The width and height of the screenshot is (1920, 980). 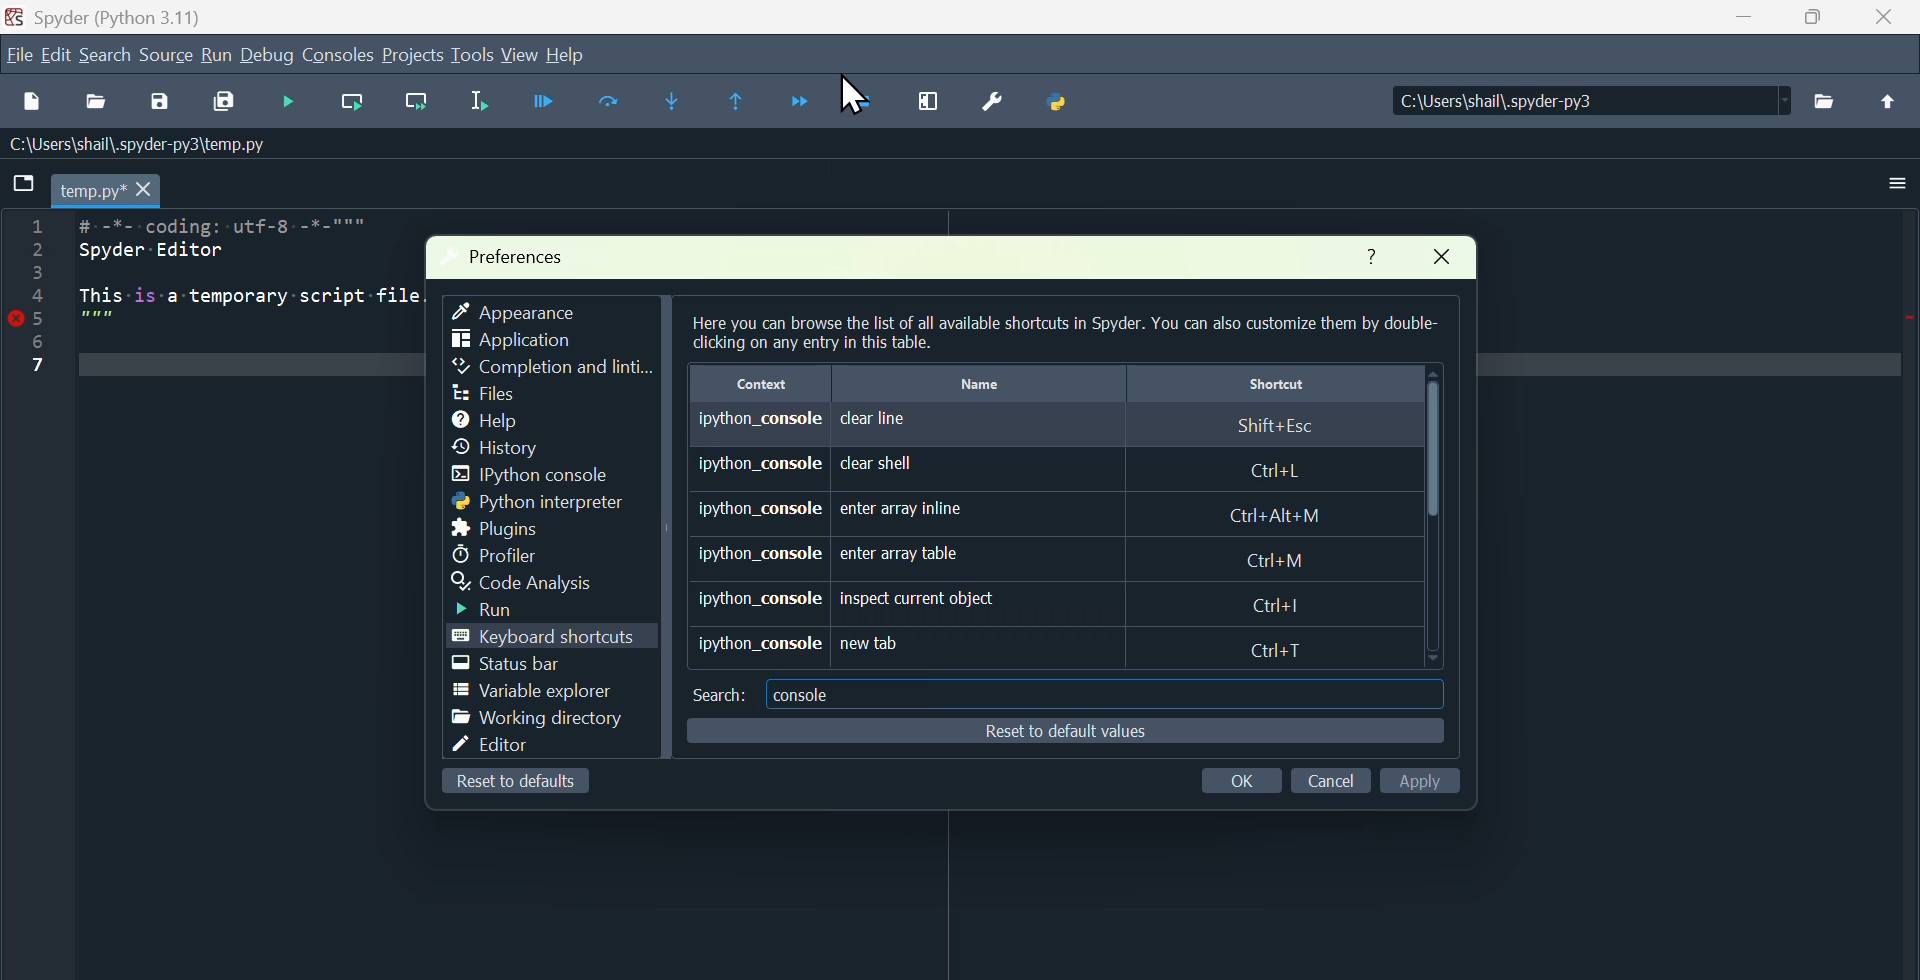 I want to click on Continue execution until same function returns, so click(x=746, y=100).